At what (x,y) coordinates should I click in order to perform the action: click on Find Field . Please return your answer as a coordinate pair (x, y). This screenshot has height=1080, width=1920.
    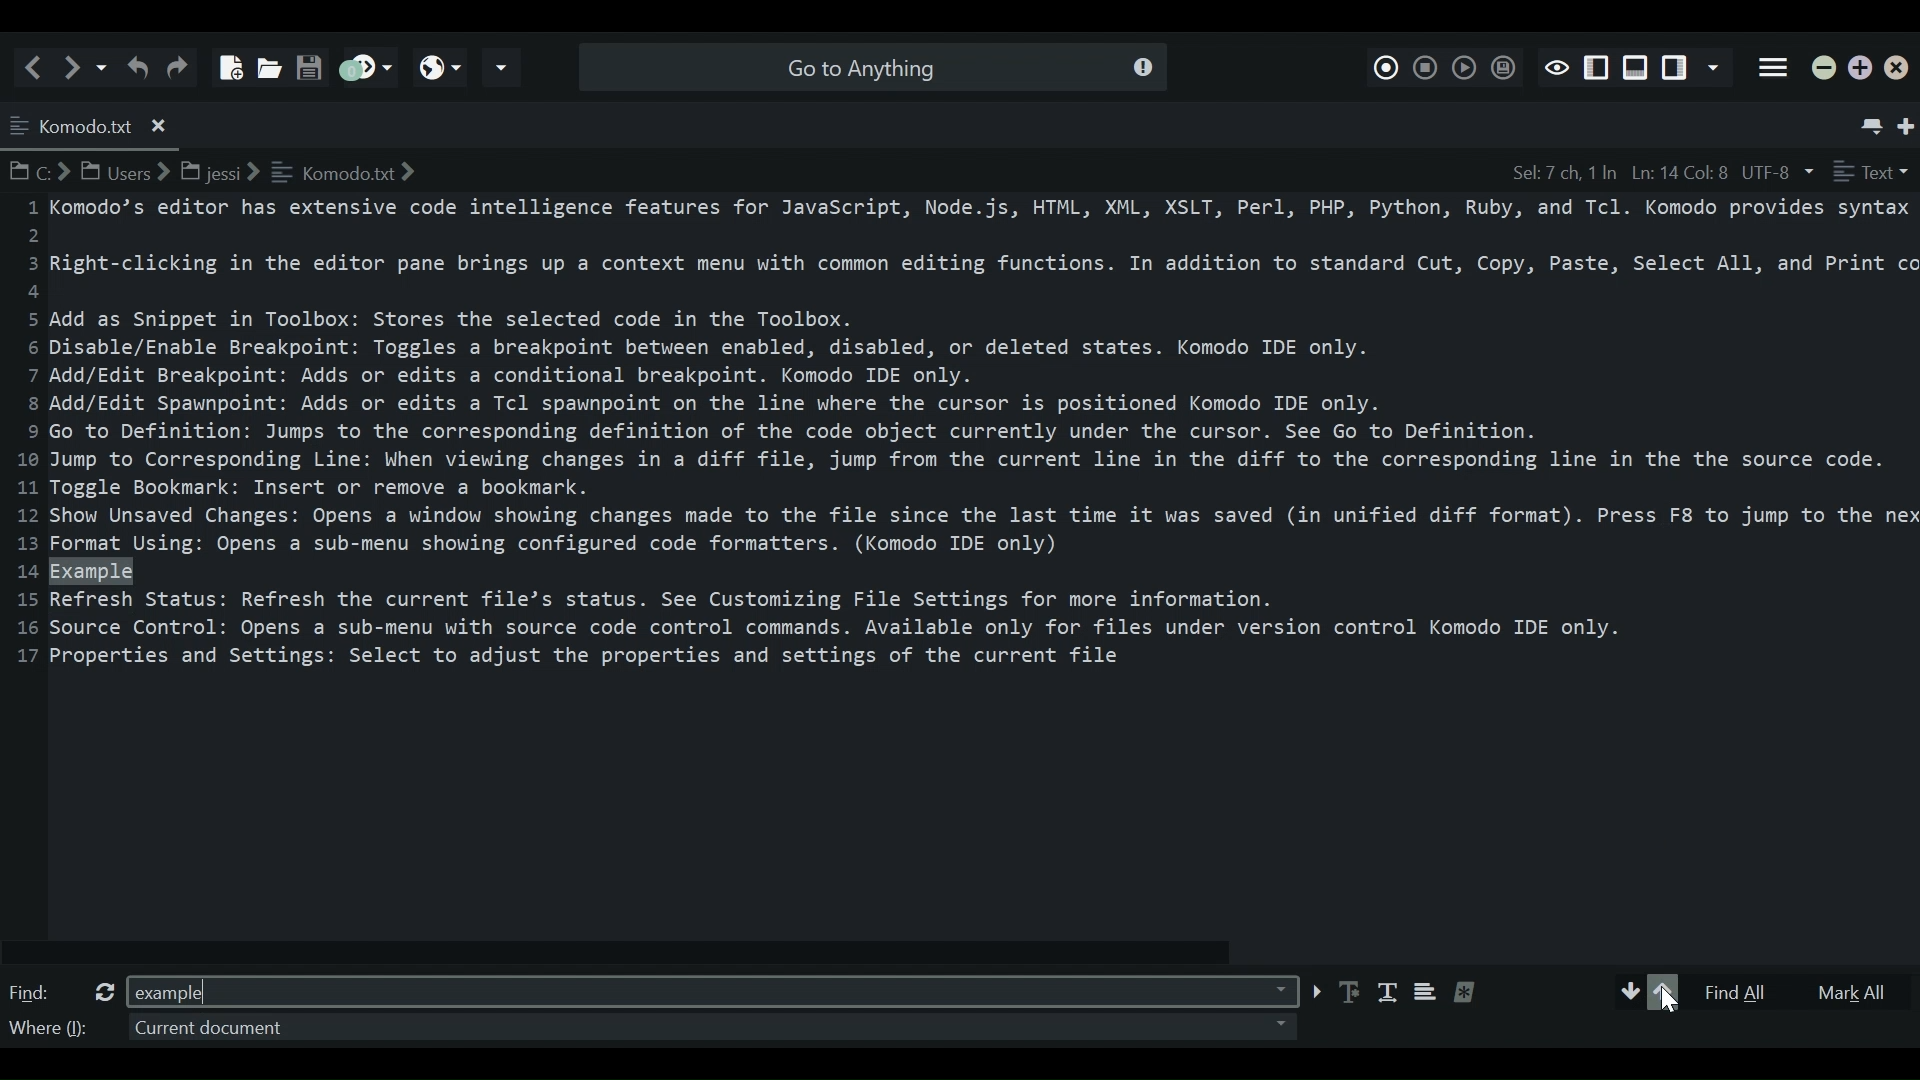
    Looking at the image, I should click on (709, 989).